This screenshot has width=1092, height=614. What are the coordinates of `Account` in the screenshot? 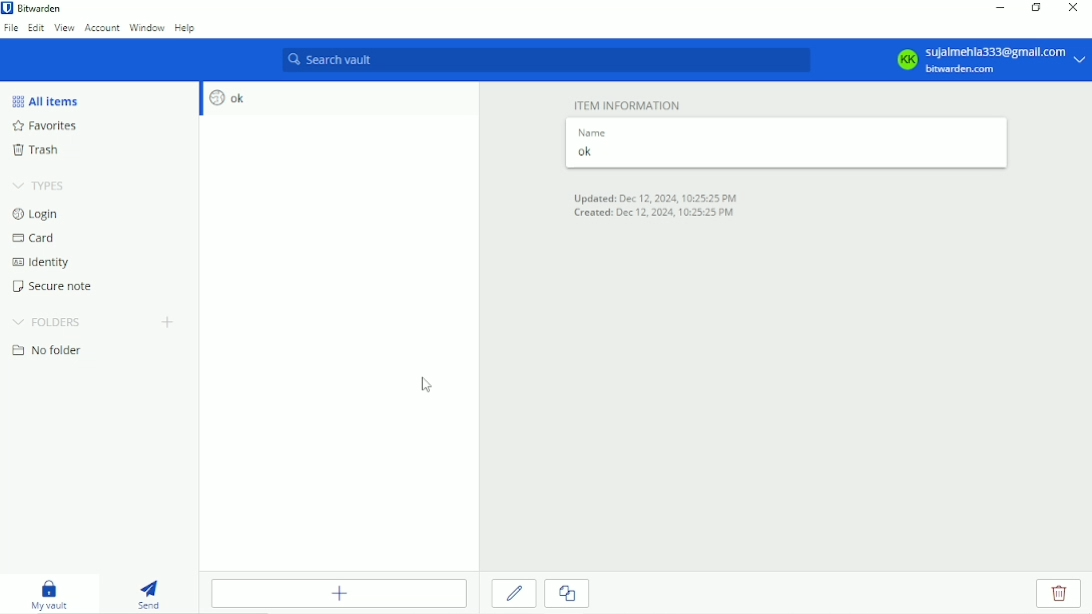 It's located at (102, 27).